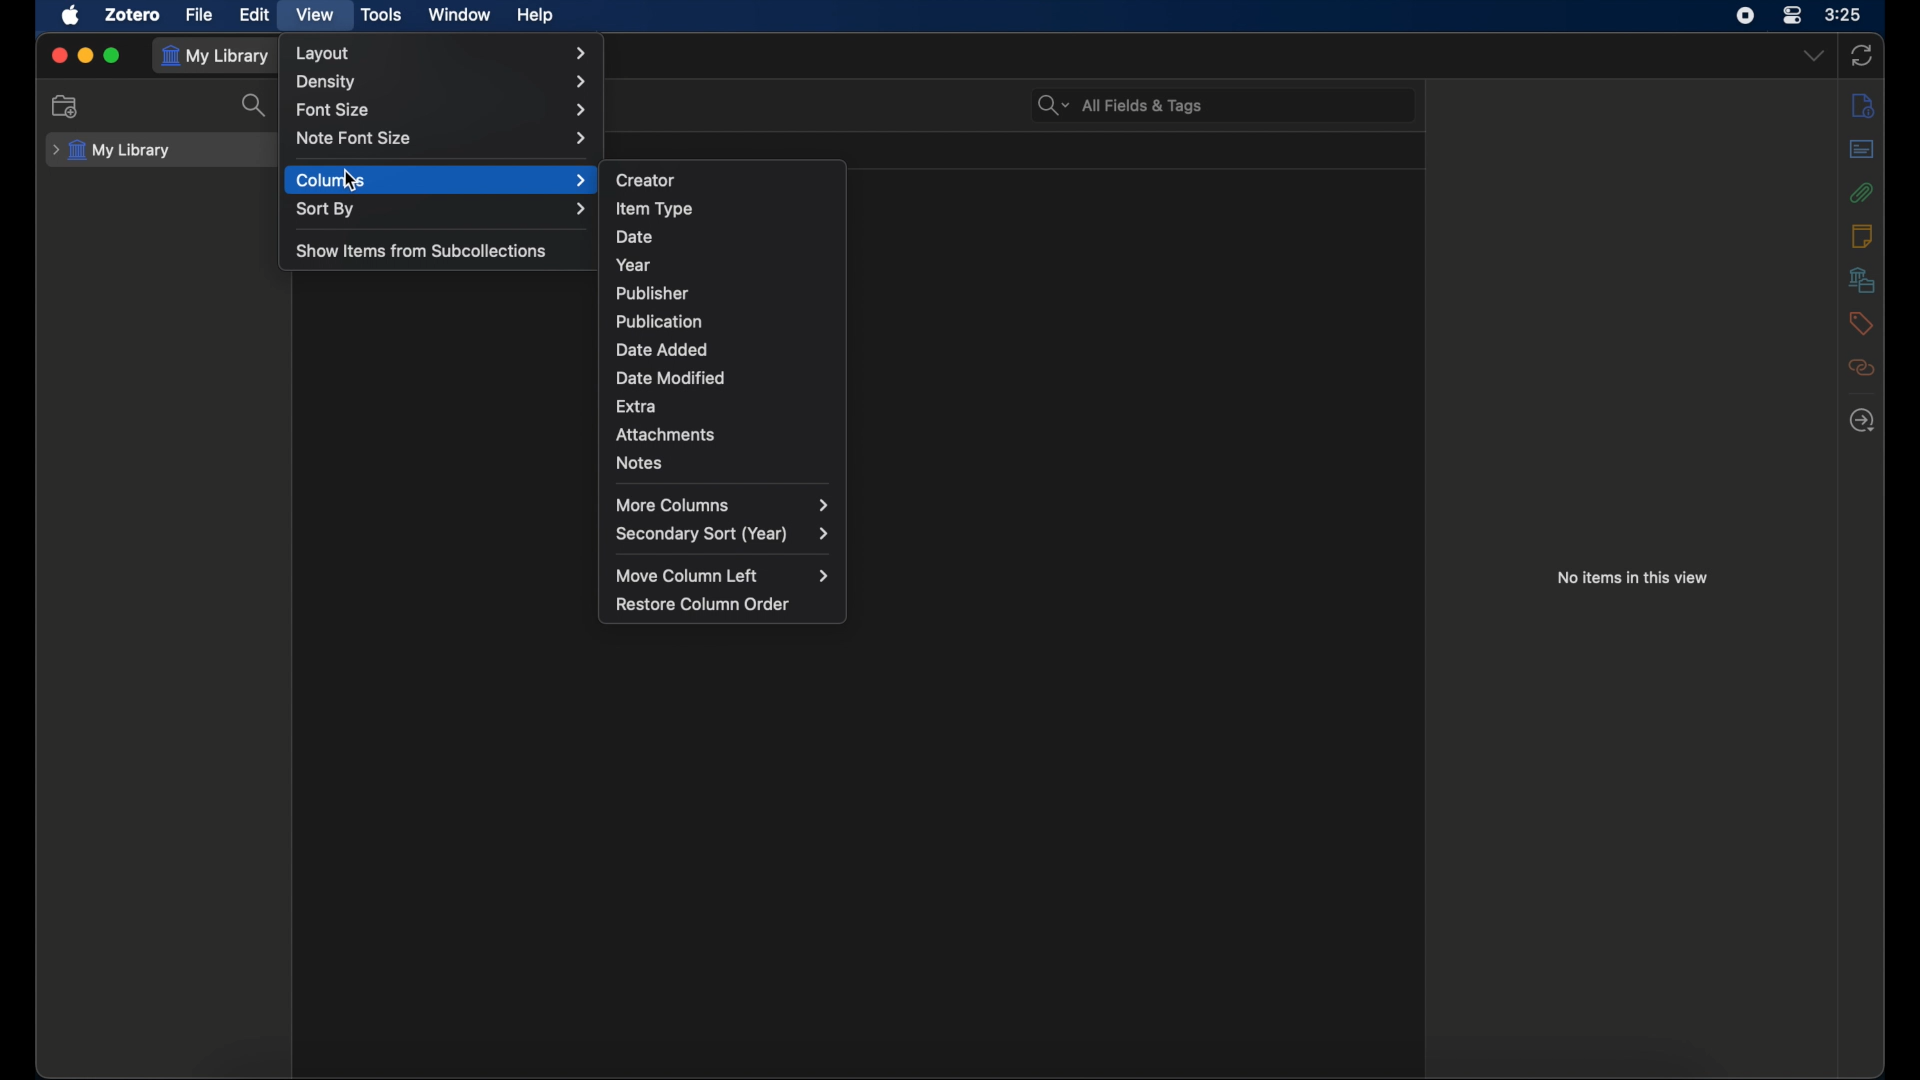 The width and height of the screenshot is (1920, 1080). I want to click on maximize, so click(114, 56).